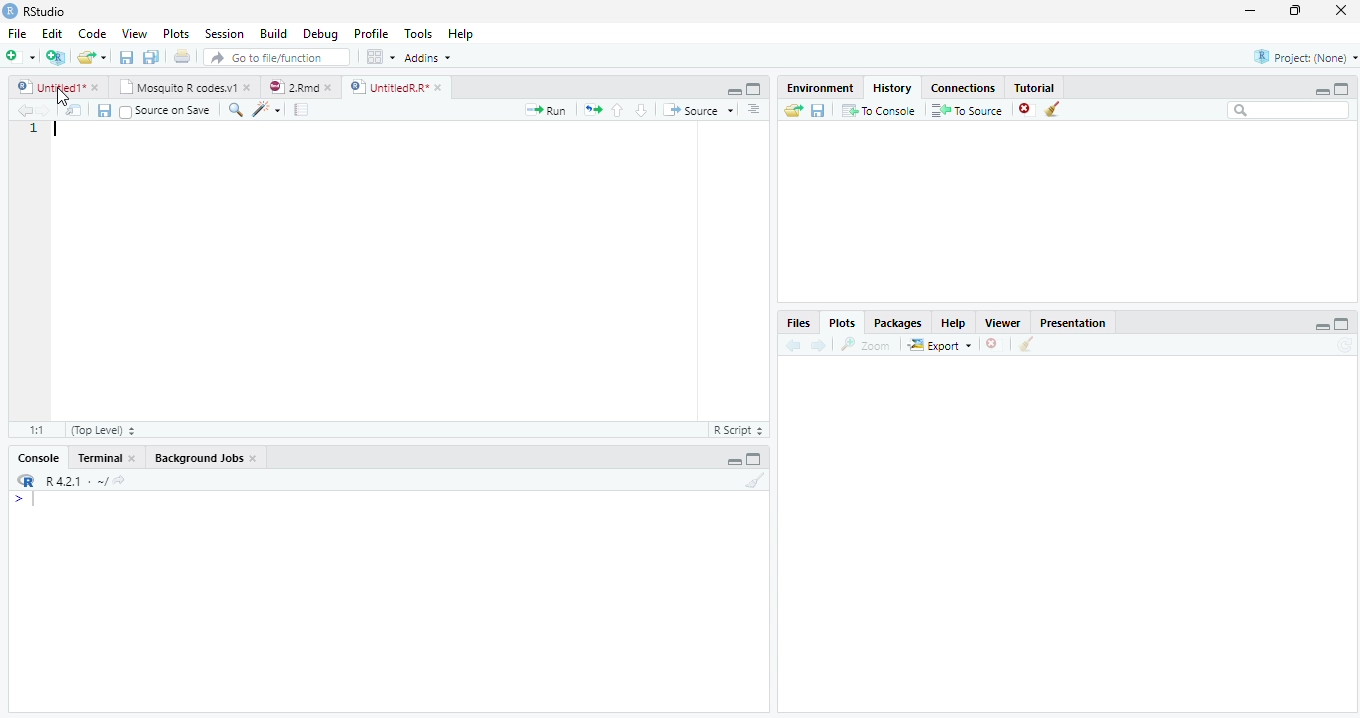 This screenshot has width=1360, height=718. Describe the element at coordinates (1340, 11) in the screenshot. I see `Close` at that location.